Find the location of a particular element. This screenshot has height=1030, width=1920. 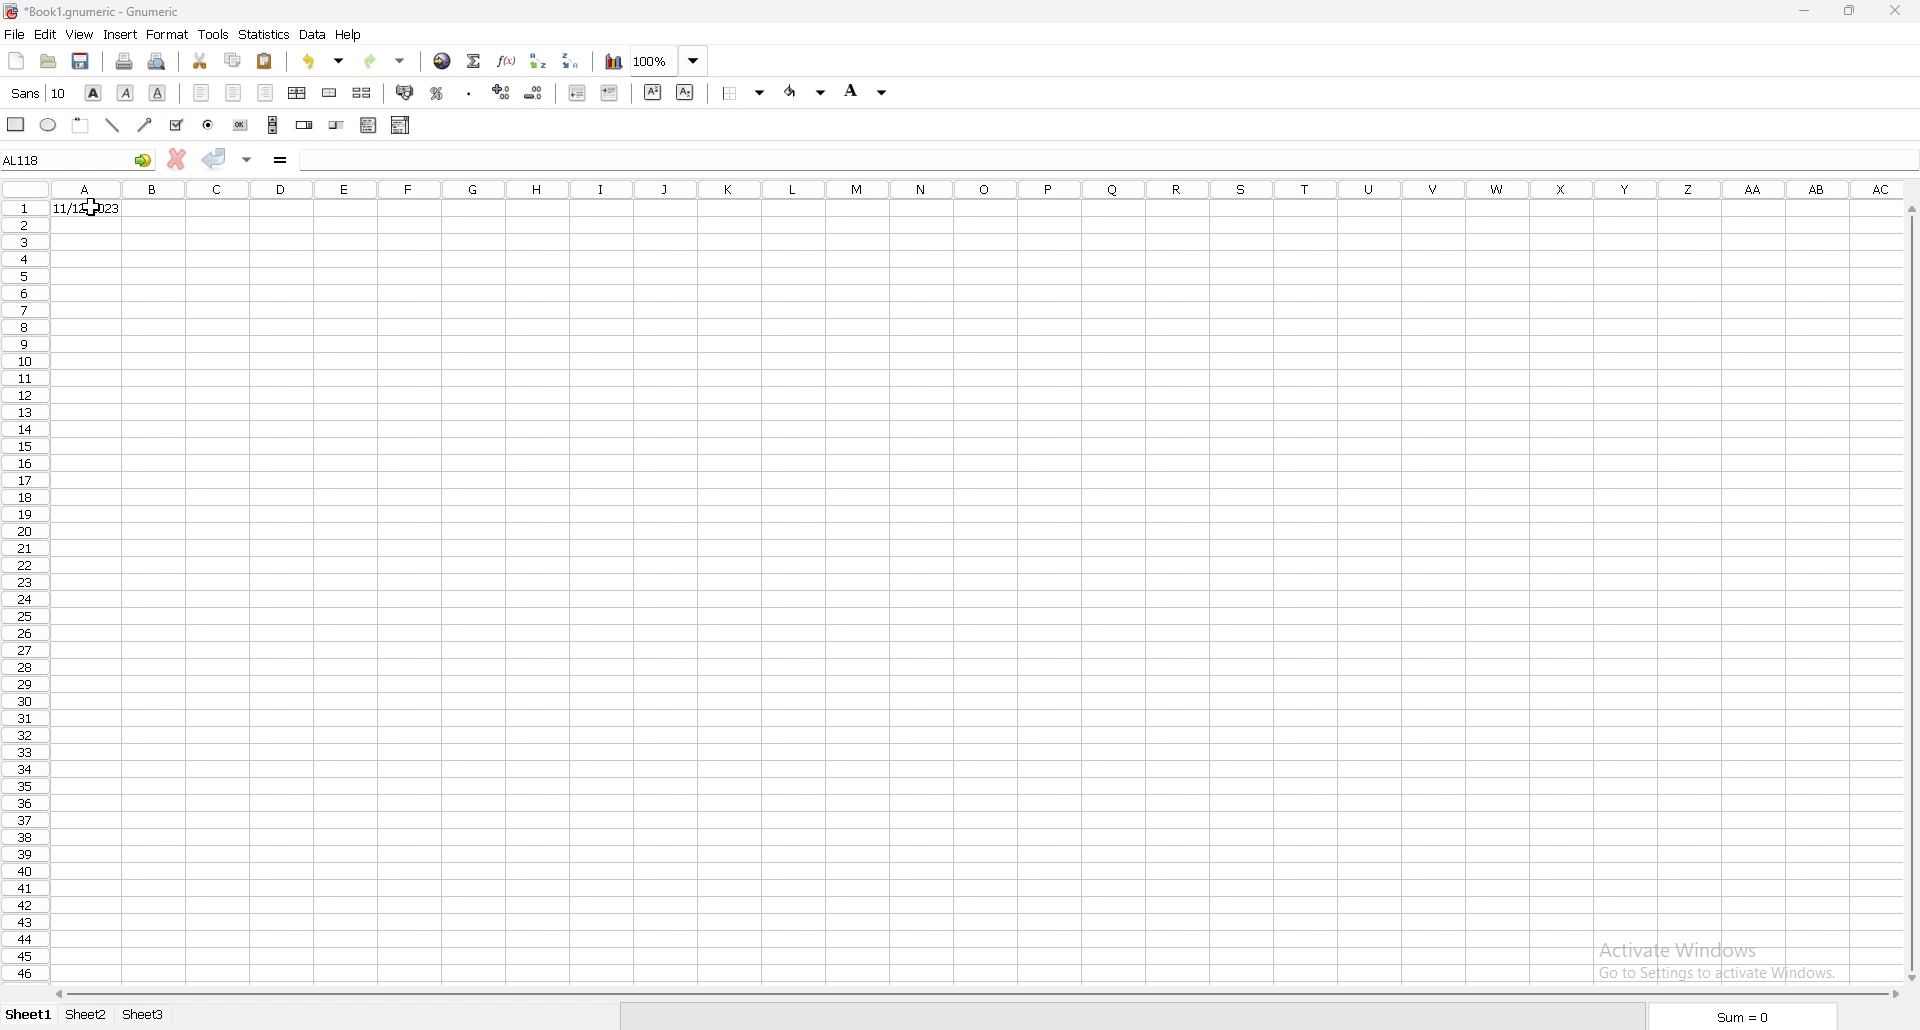

cursor is located at coordinates (93, 210).